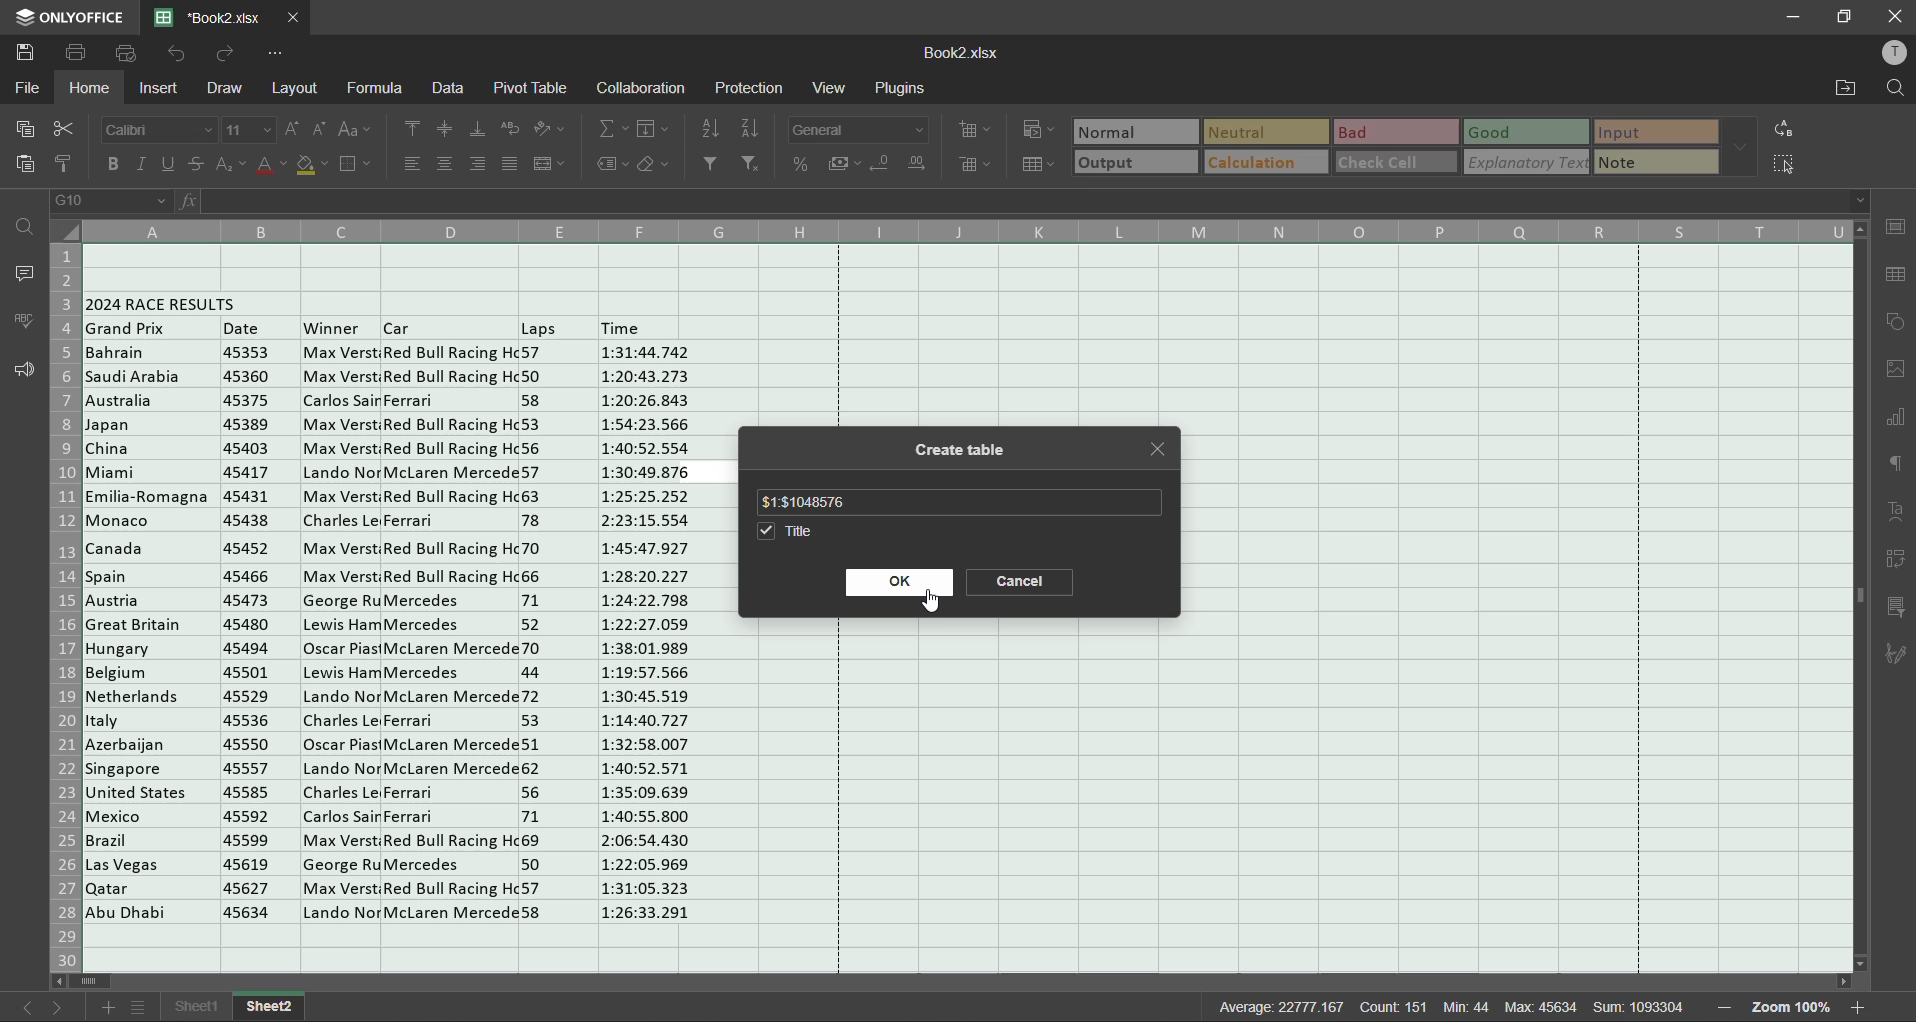  I want to click on align middle, so click(443, 131).